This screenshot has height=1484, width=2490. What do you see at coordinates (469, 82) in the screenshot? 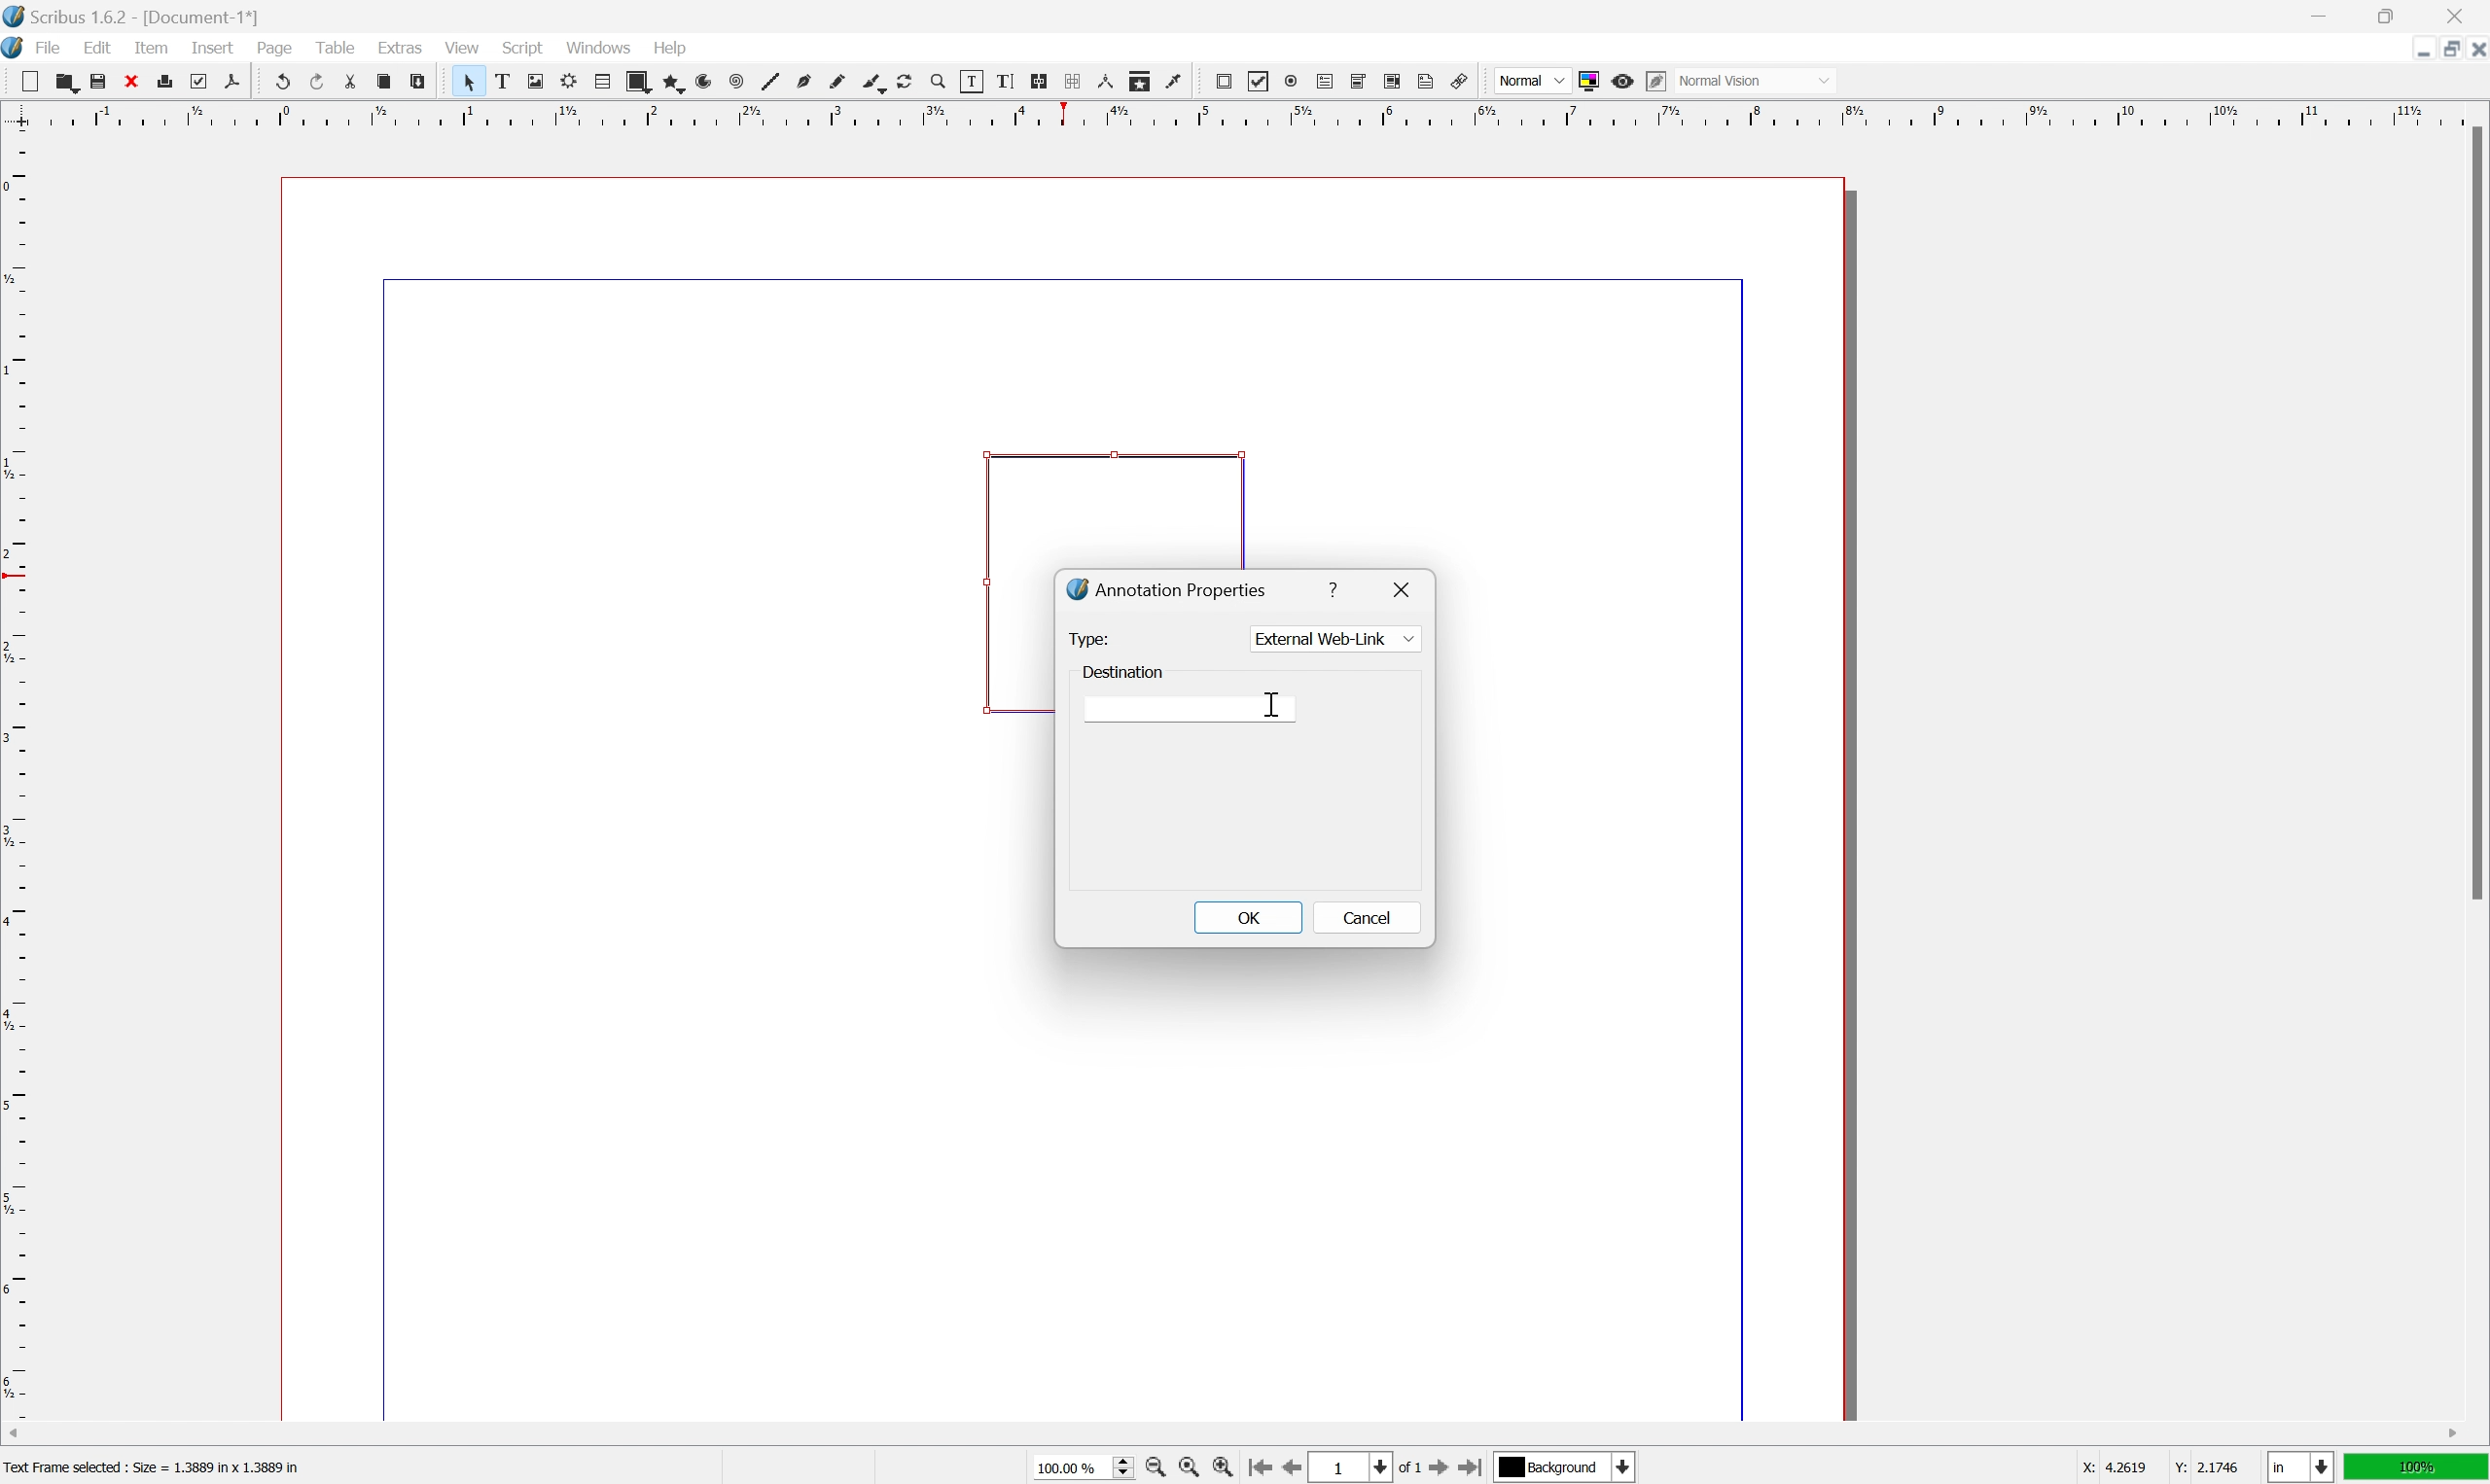
I see `select item` at bounding box center [469, 82].